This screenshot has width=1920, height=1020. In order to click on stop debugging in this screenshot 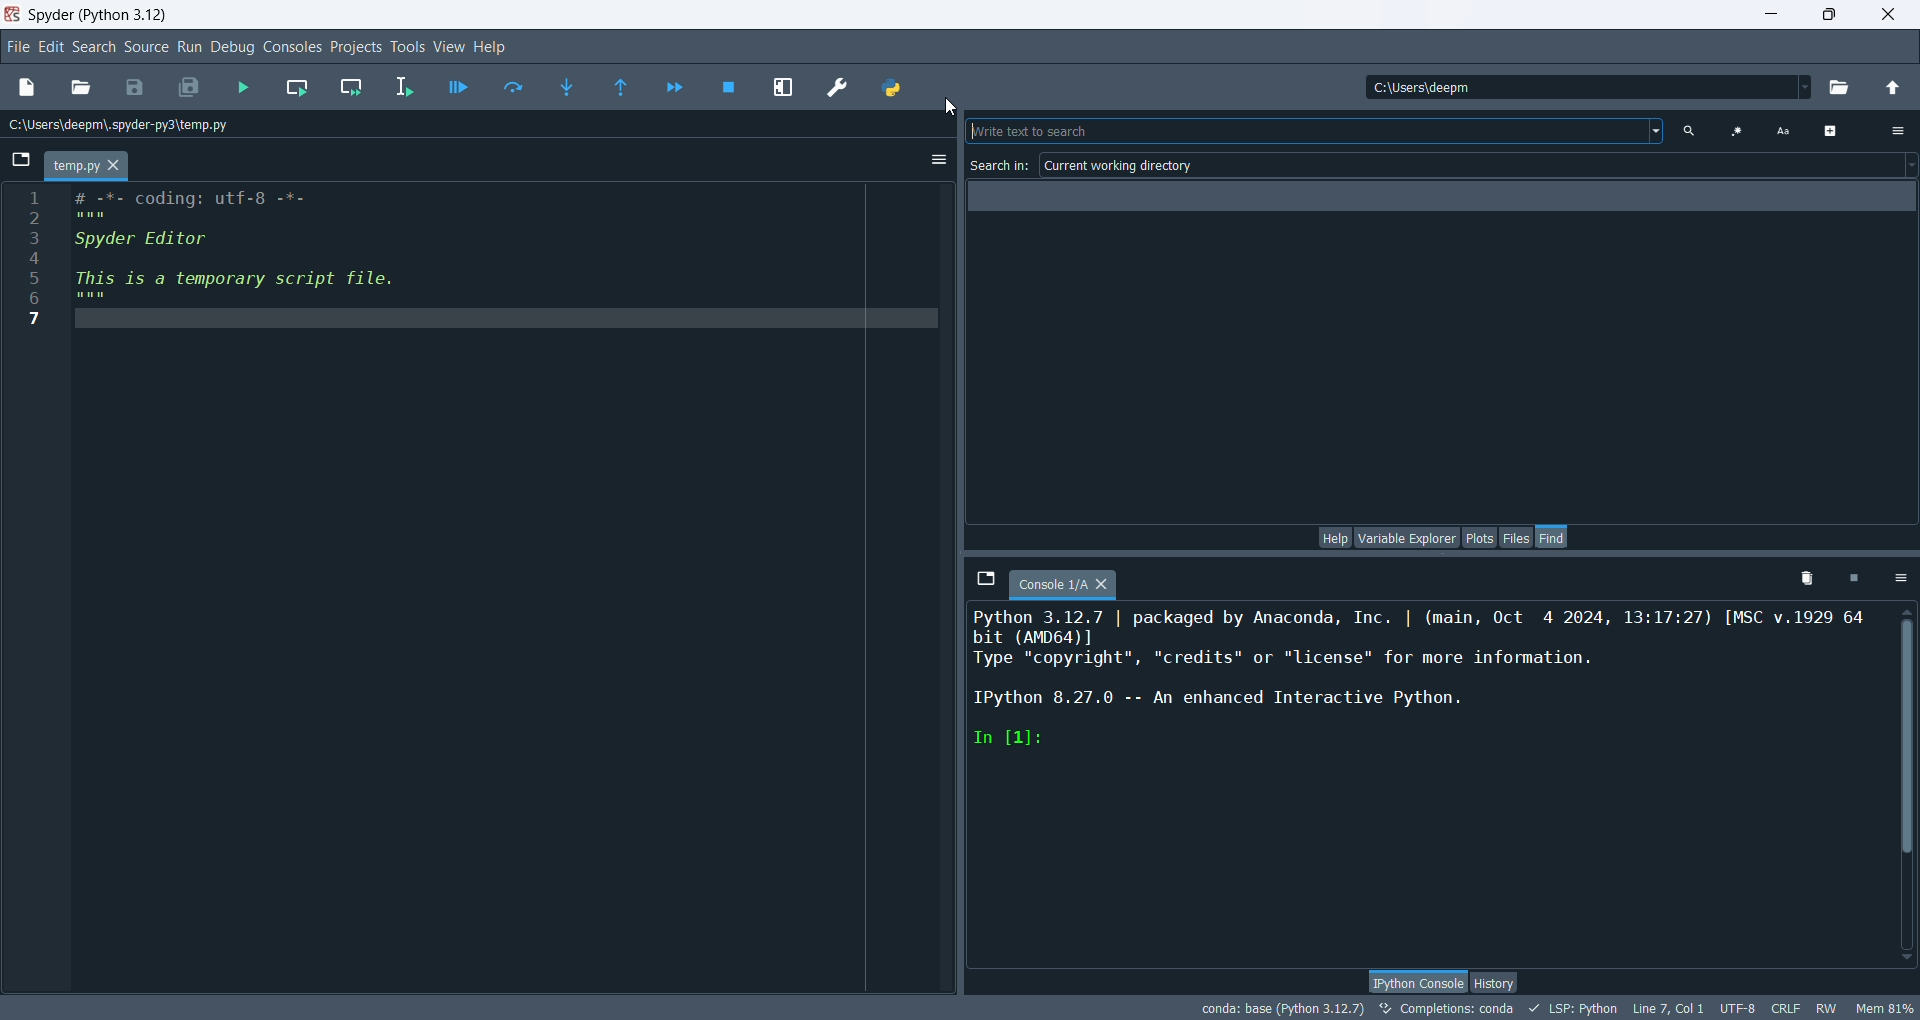, I will do `click(729, 89)`.